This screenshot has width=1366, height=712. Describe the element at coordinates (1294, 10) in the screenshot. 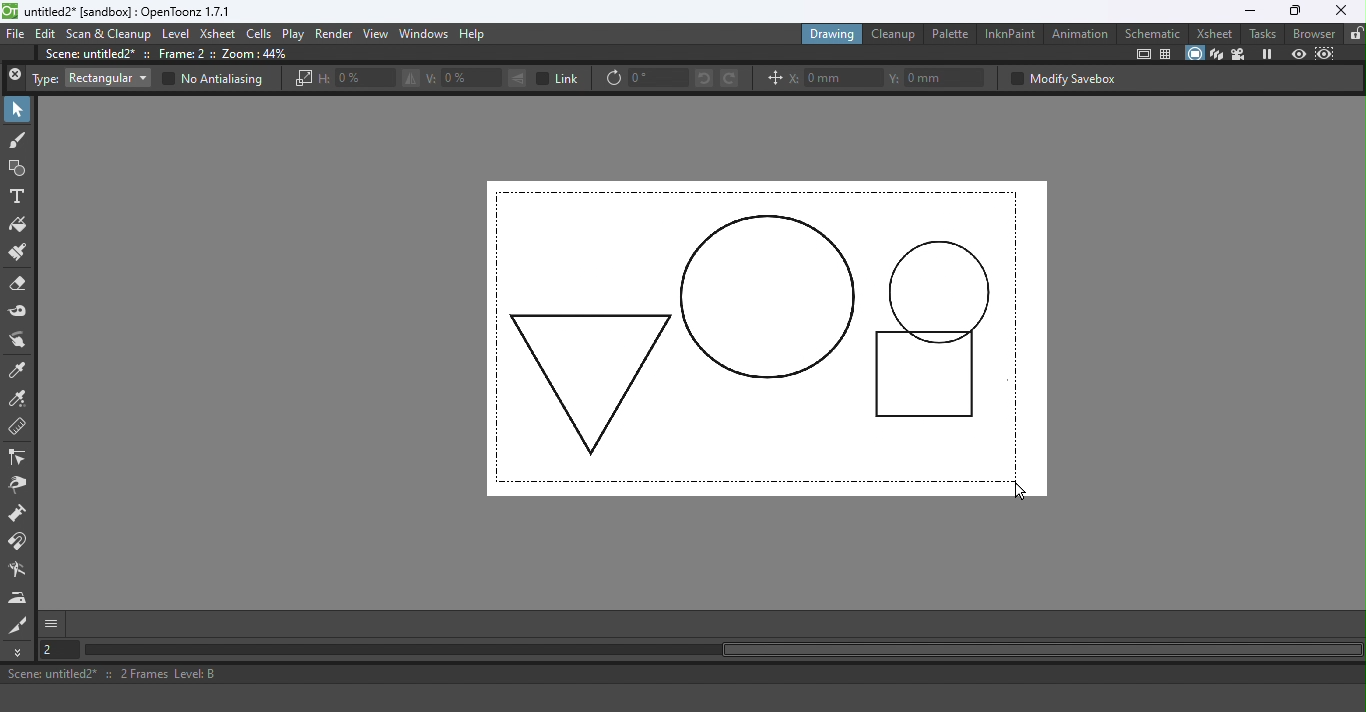

I see `Maximize` at that location.